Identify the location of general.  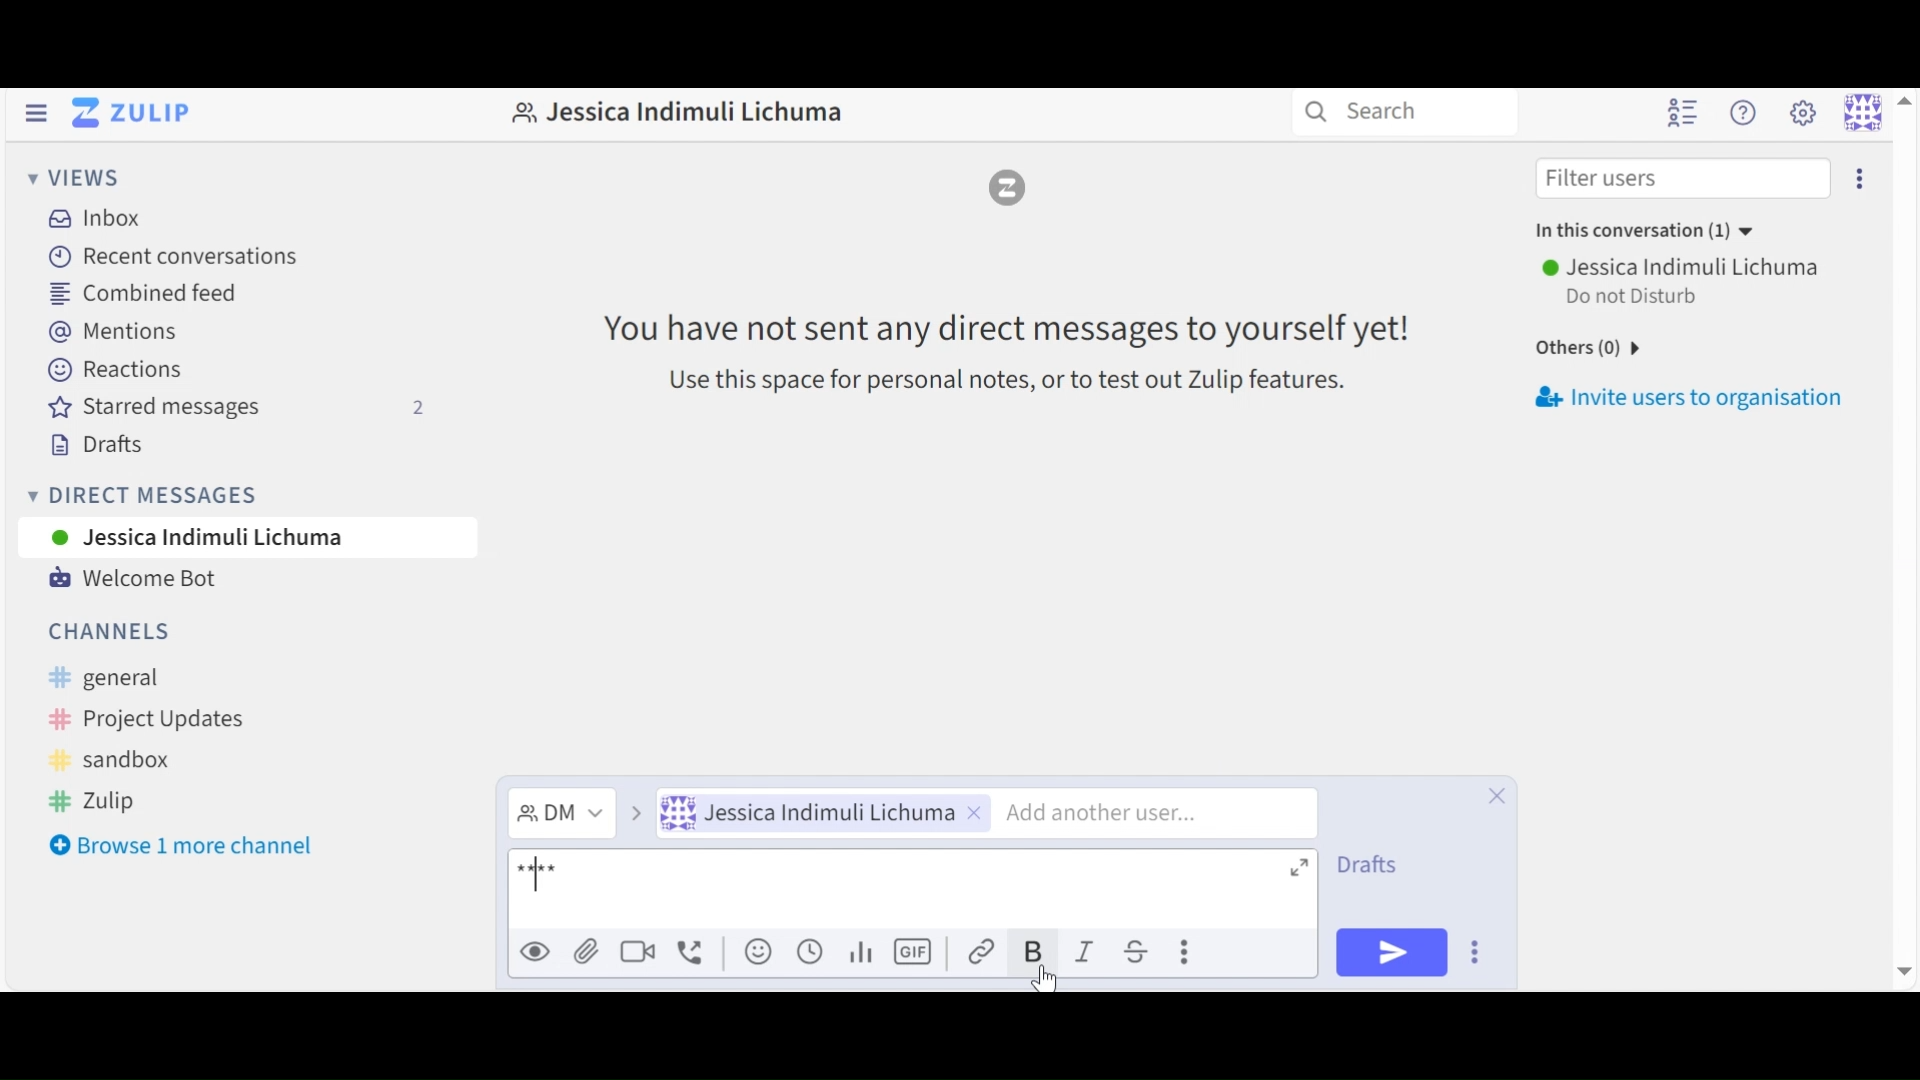
(127, 678).